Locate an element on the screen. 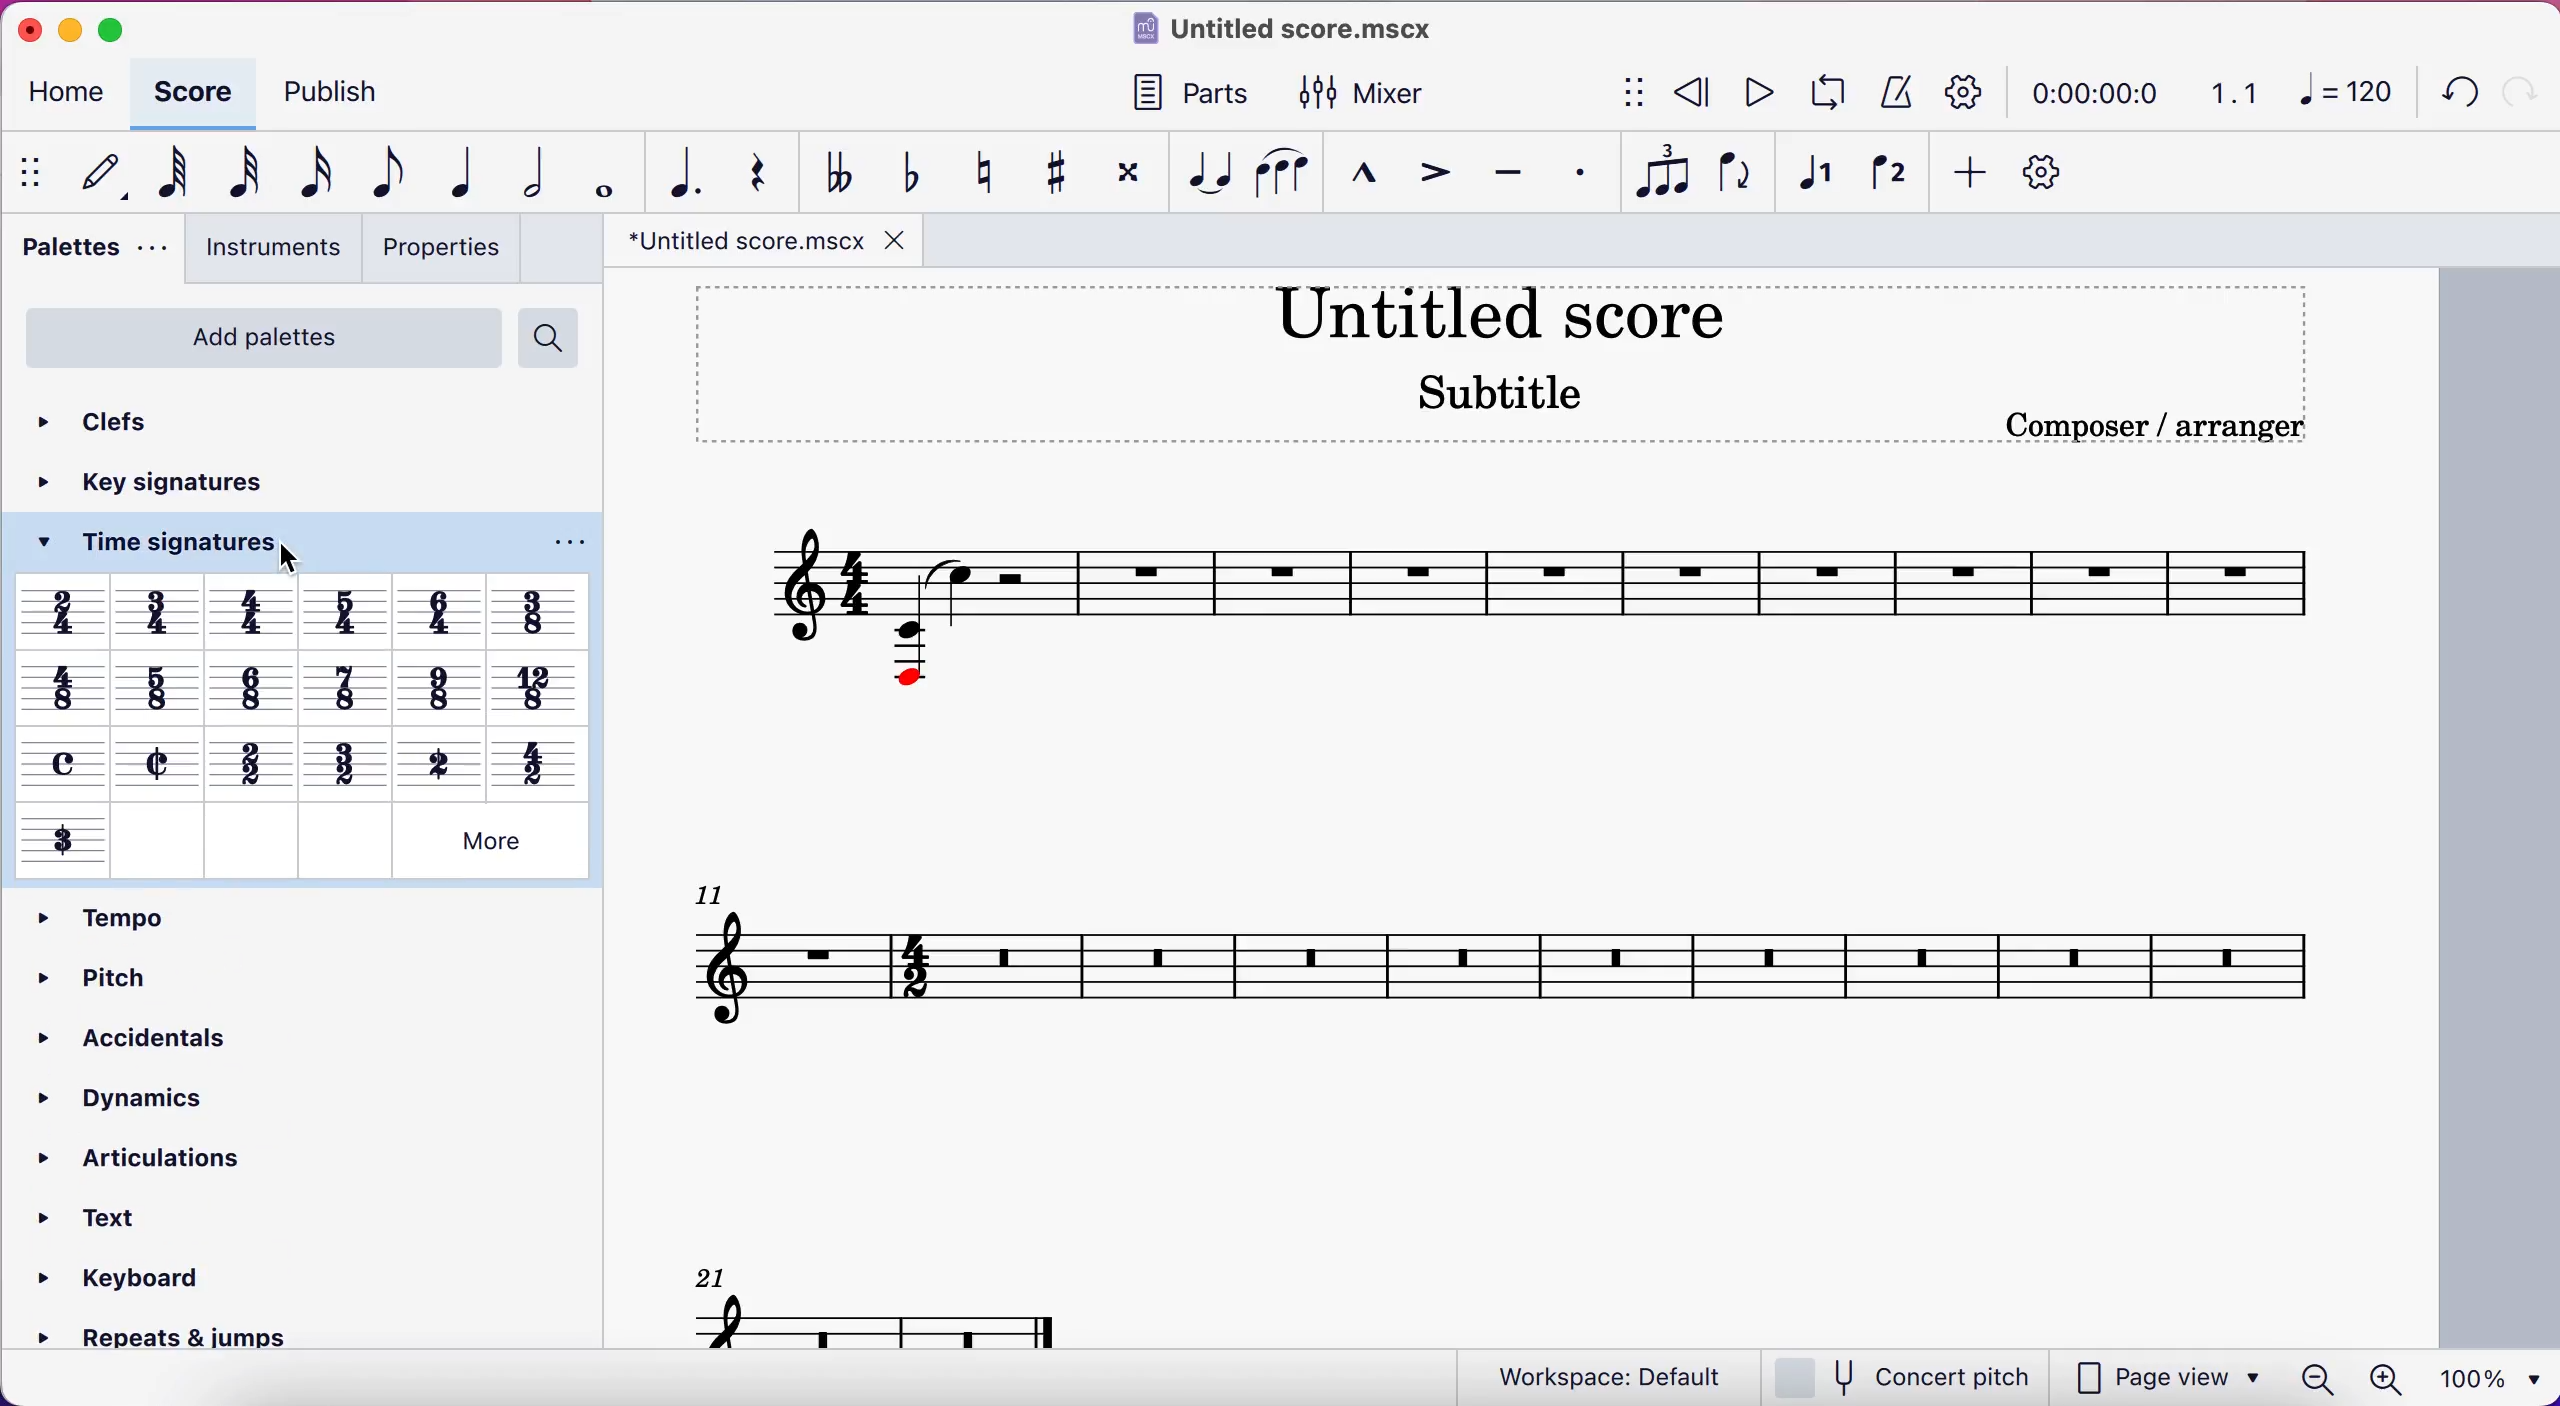 The image size is (2560, 1406). add palettes is located at coordinates (261, 337).